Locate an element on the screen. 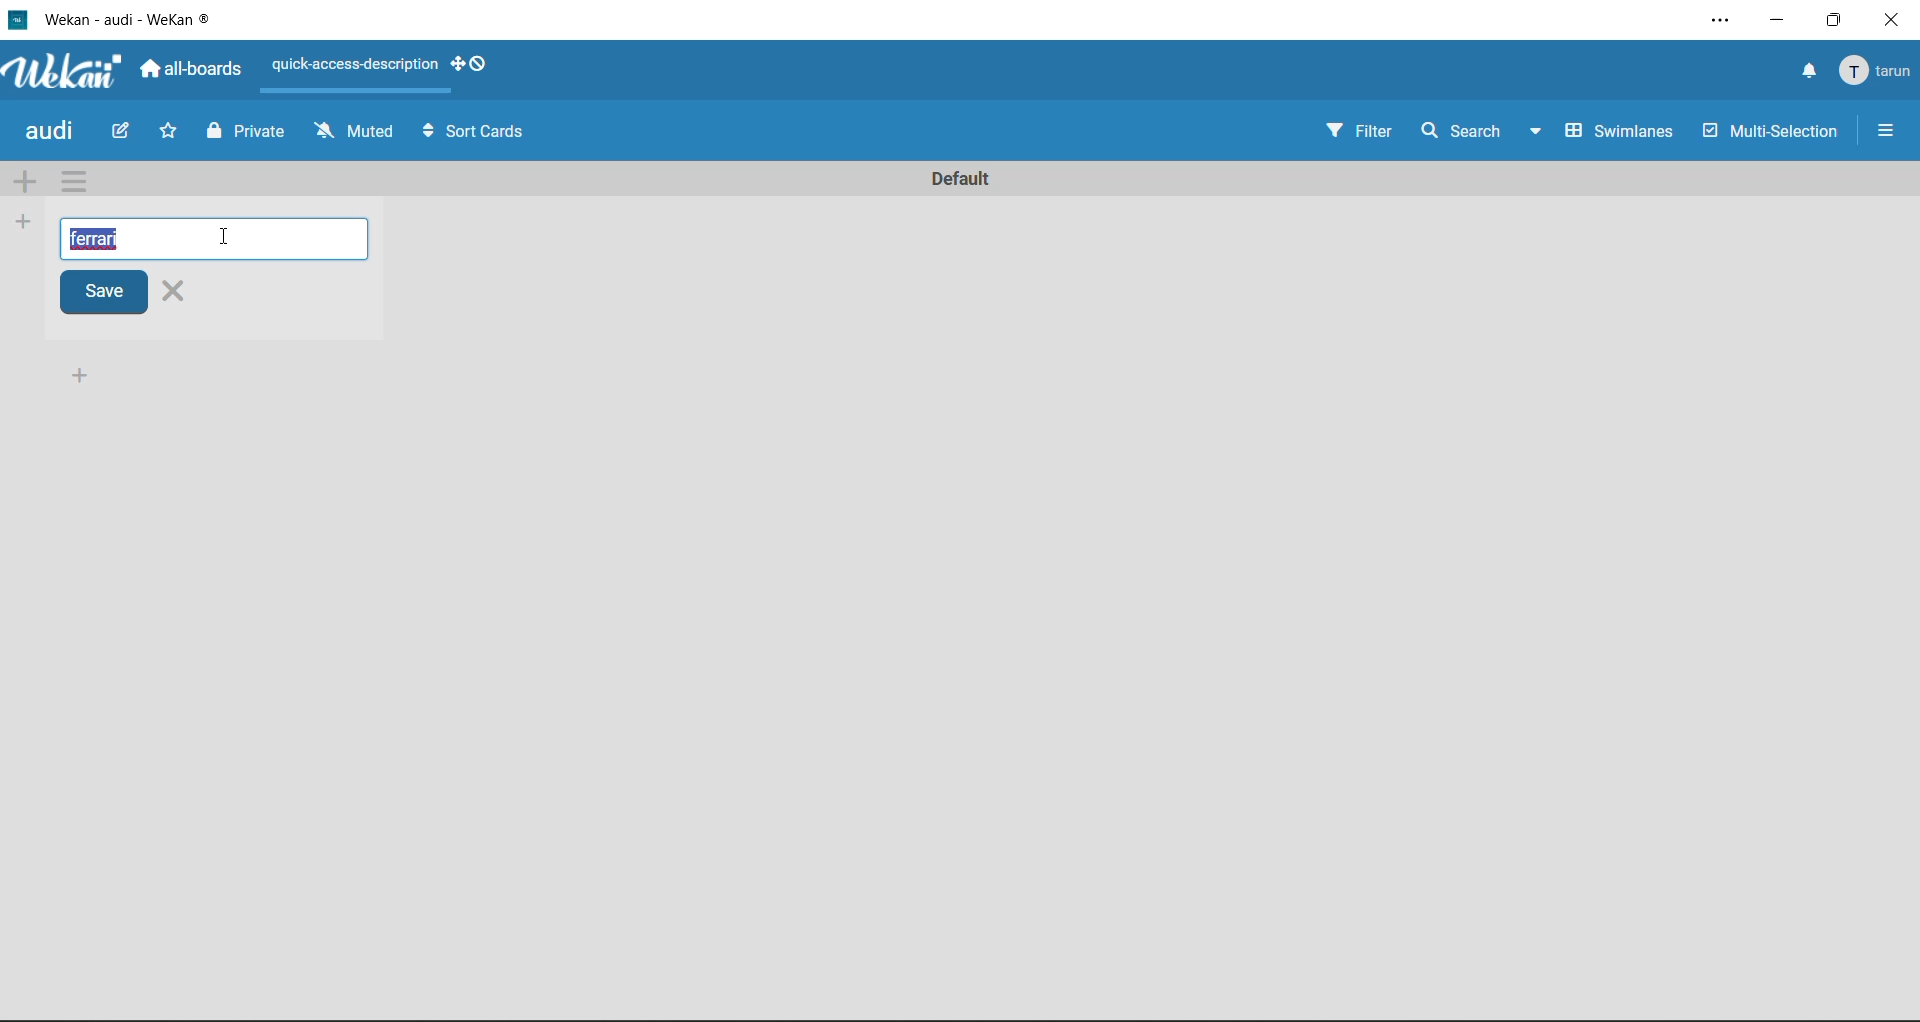 The width and height of the screenshot is (1920, 1022). Private is located at coordinates (261, 133).